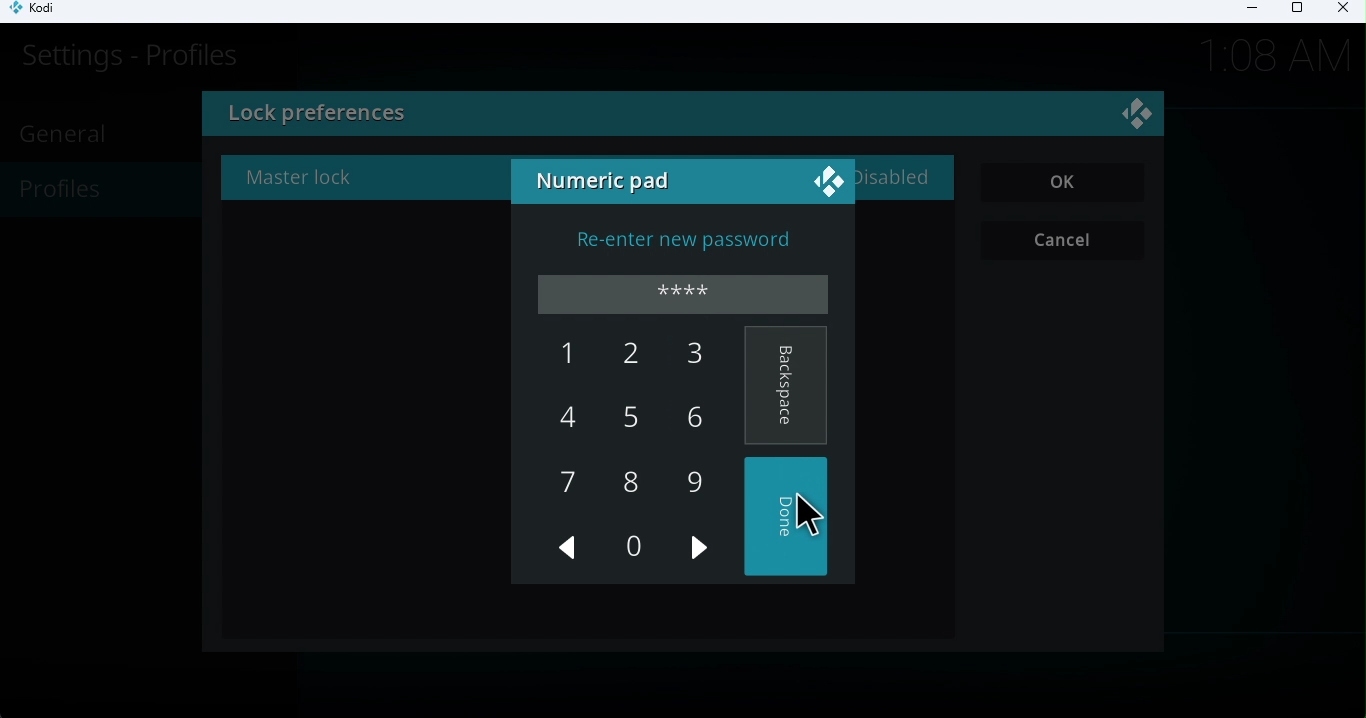 The image size is (1366, 718). What do you see at coordinates (569, 552) in the screenshot?
I see `Previous` at bounding box center [569, 552].